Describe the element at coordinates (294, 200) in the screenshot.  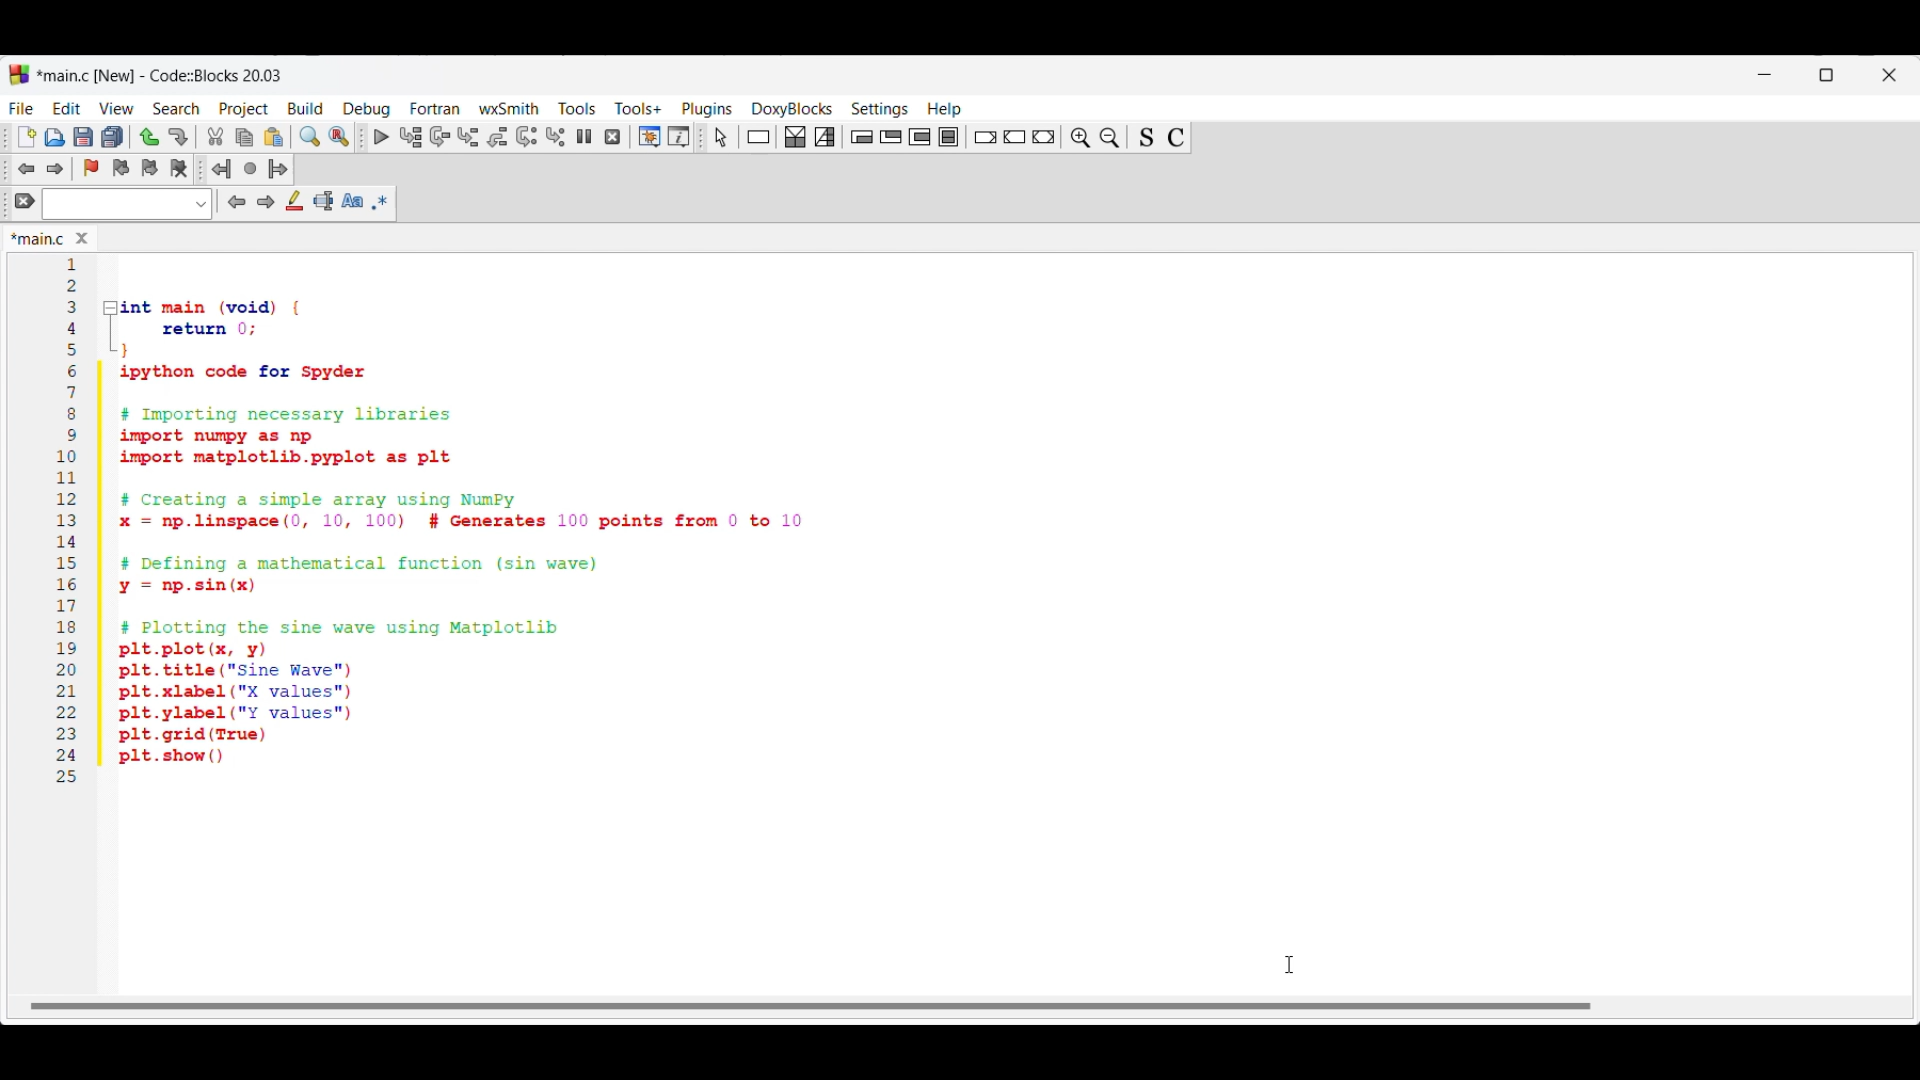
I see `Highlight` at that location.